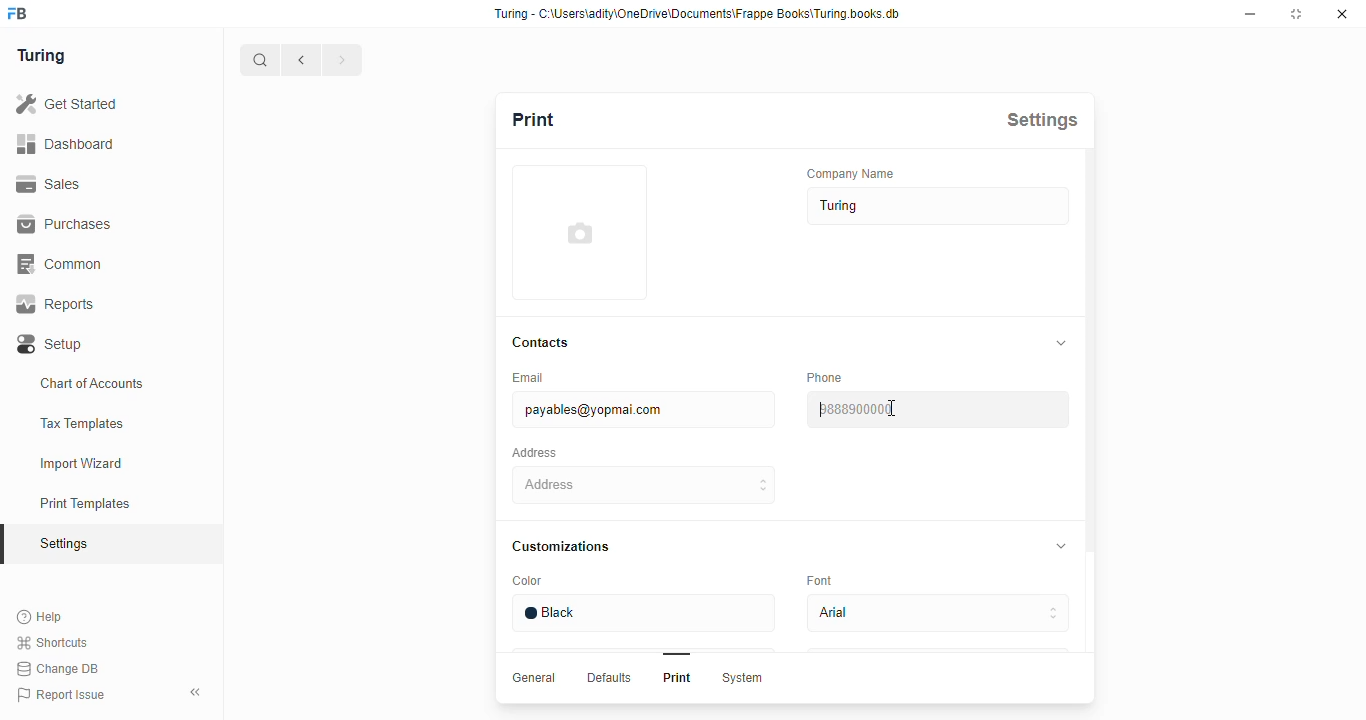 The width and height of the screenshot is (1366, 720). Describe the element at coordinates (60, 670) in the screenshot. I see `Change DB` at that location.